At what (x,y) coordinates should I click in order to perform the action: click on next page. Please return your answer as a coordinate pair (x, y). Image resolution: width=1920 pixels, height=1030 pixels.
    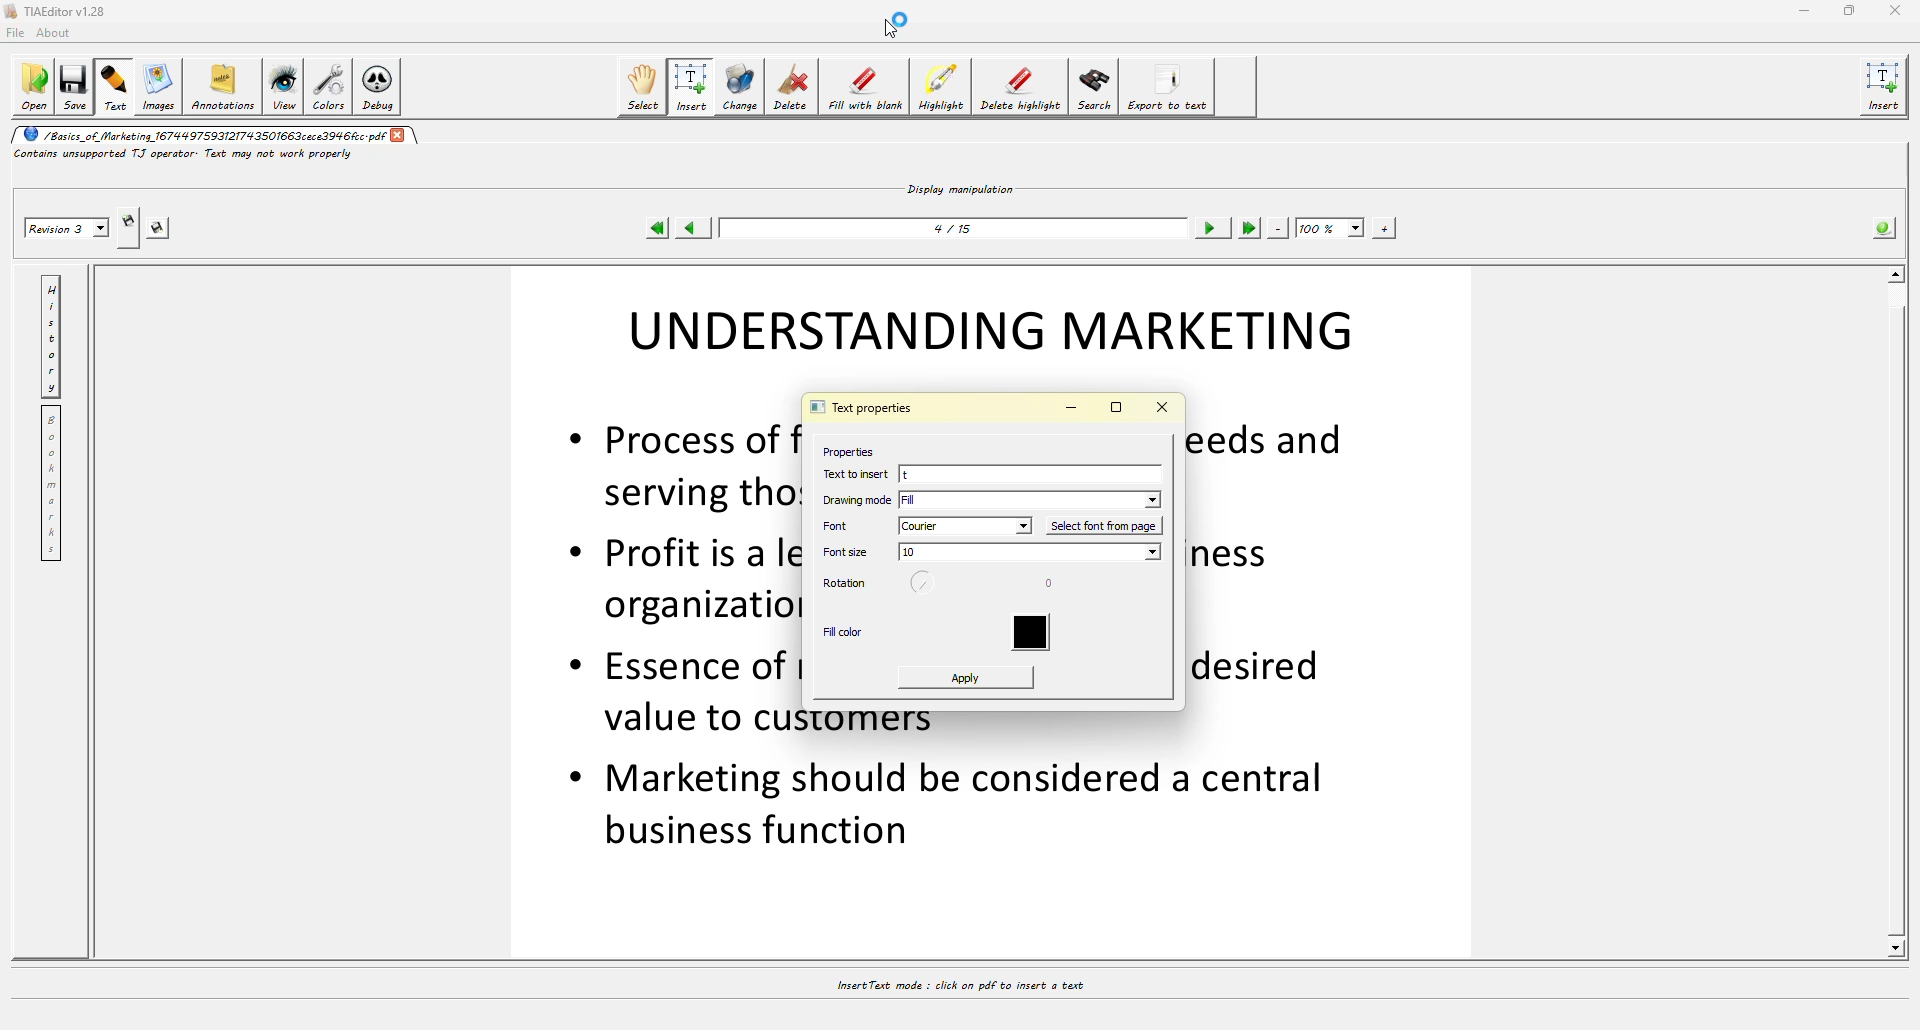
    Looking at the image, I should click on (1213, 229).